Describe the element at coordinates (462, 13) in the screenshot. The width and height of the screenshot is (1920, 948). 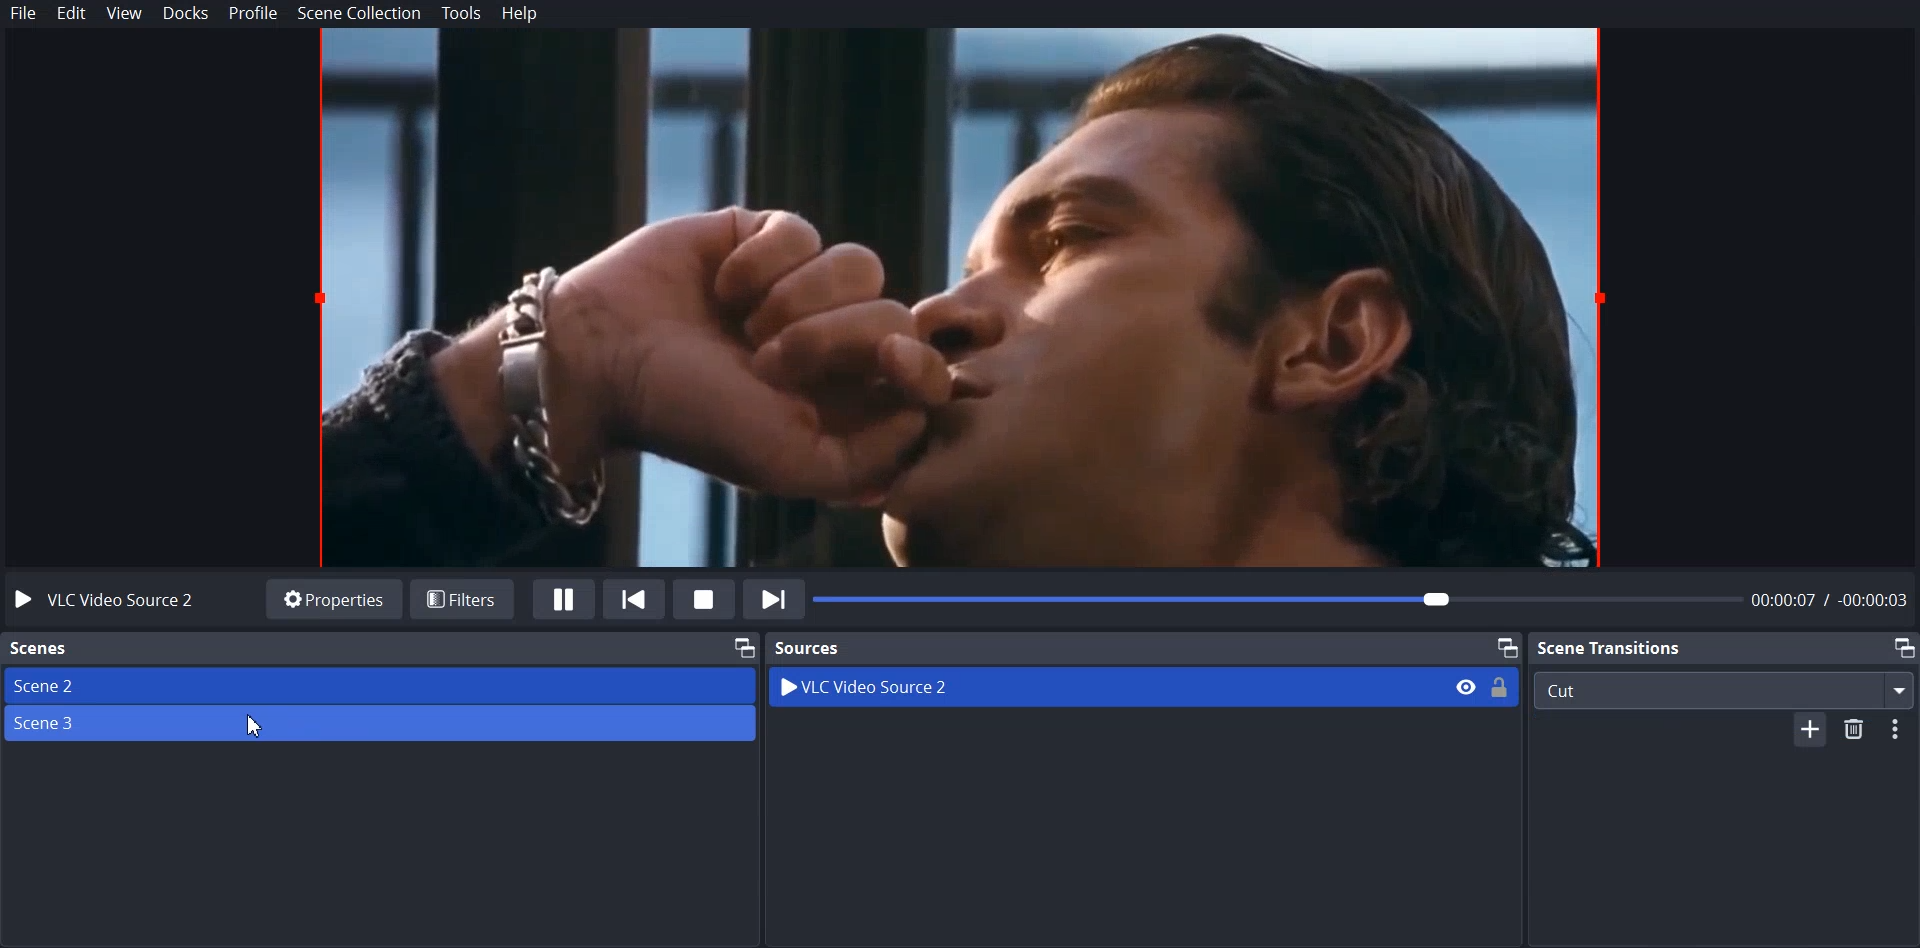
I see `Tools` at that location.